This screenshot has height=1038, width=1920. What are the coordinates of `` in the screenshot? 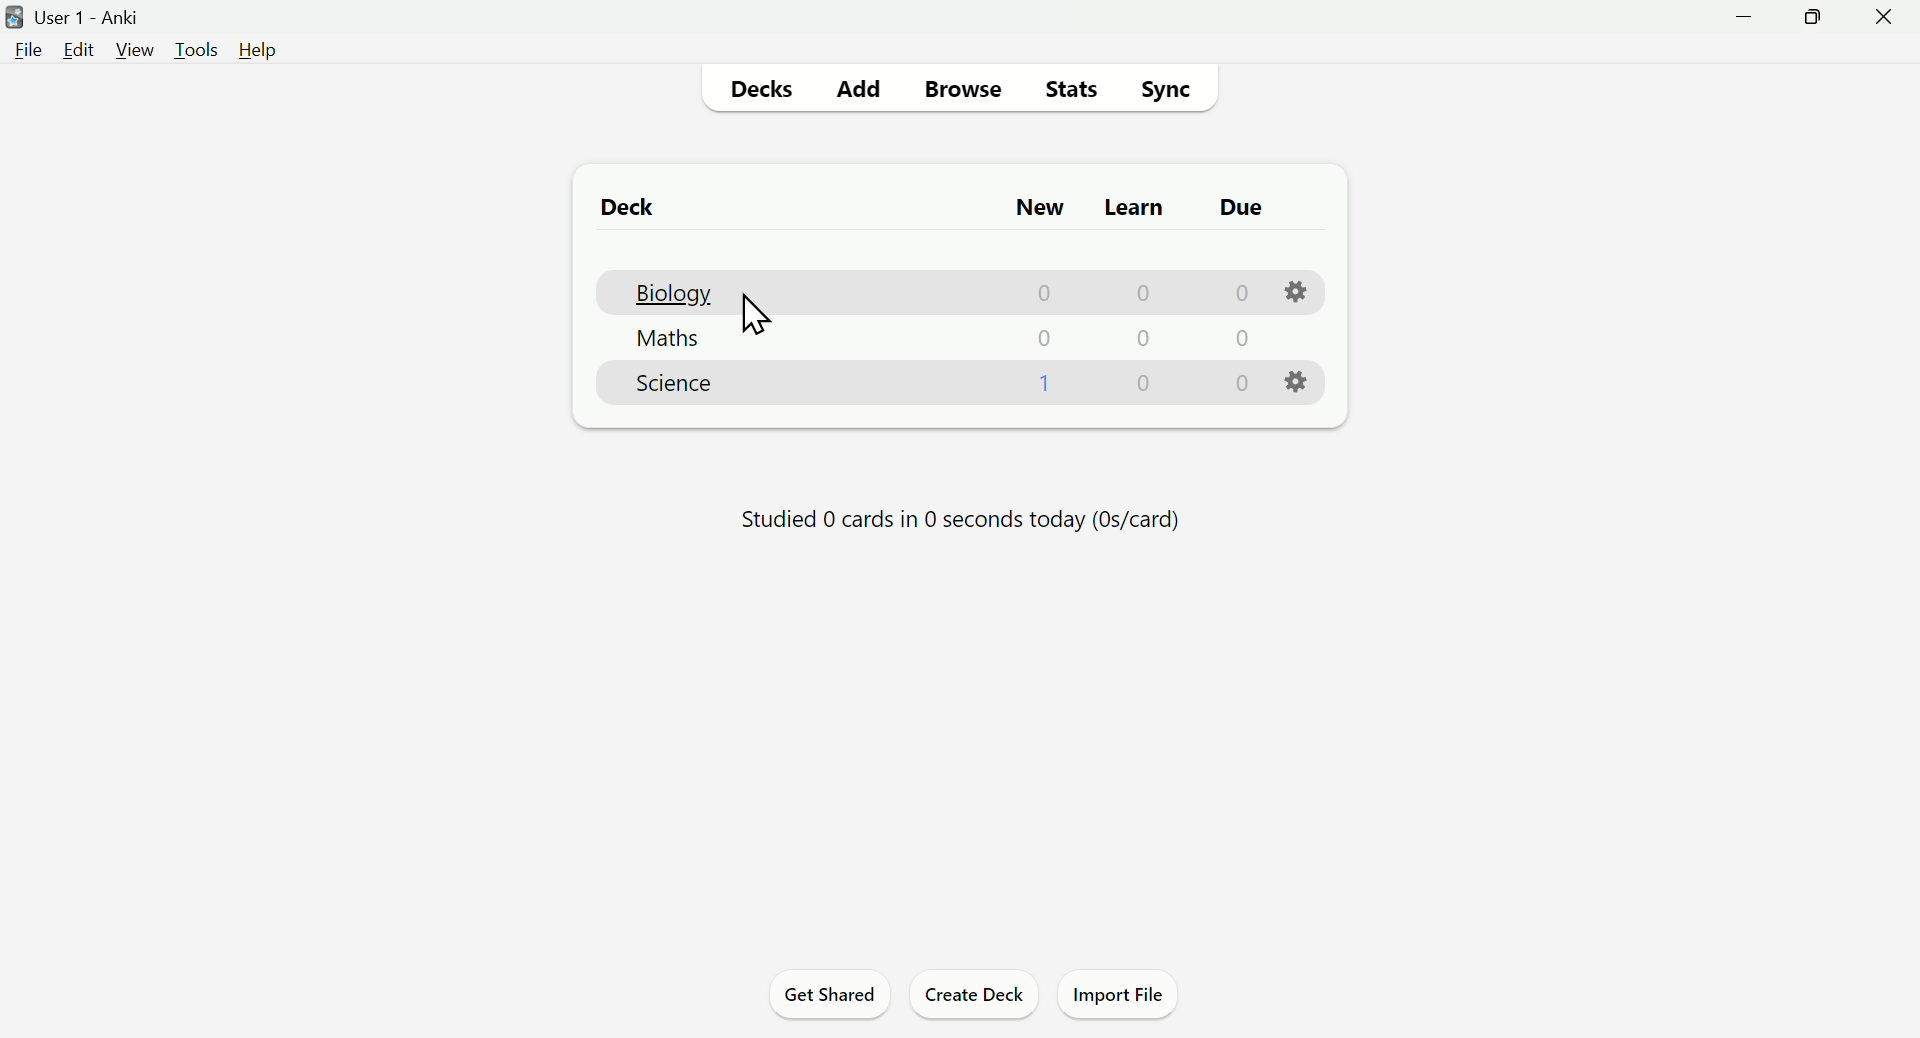 It's located at (1812, 20).